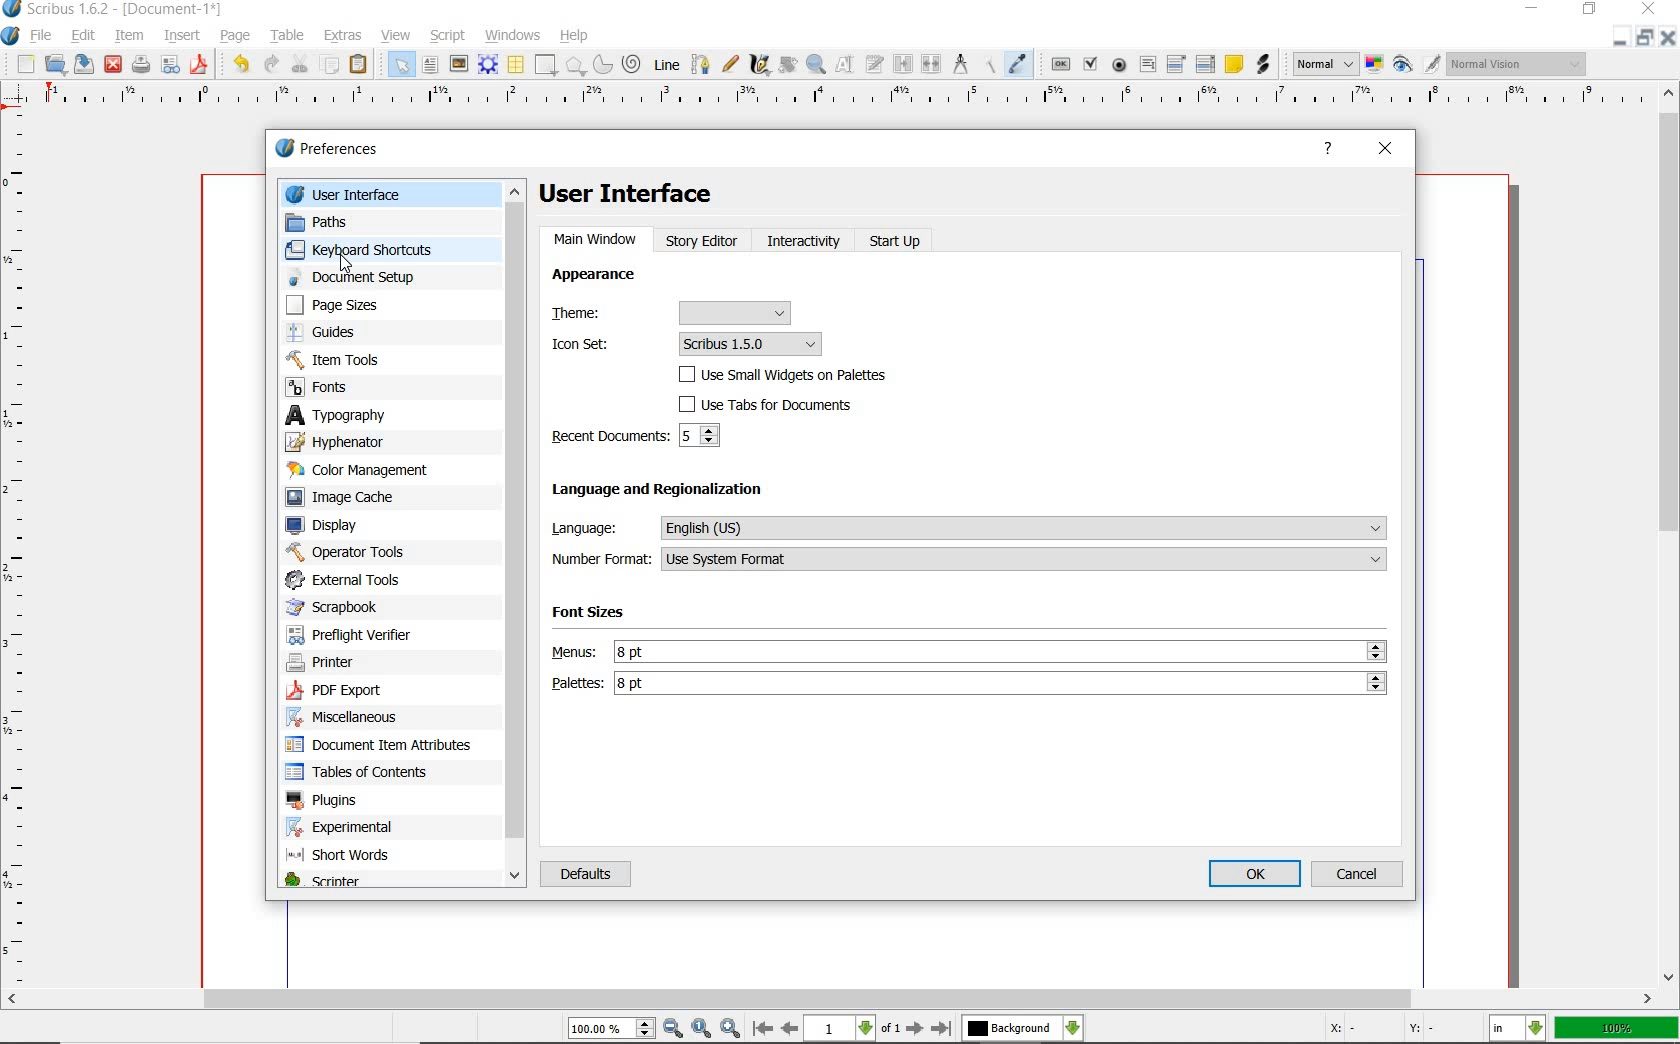  What do you see at coordinates (350, 333) in the screenshot?
I see `guides` at bounding box center [350, 333].